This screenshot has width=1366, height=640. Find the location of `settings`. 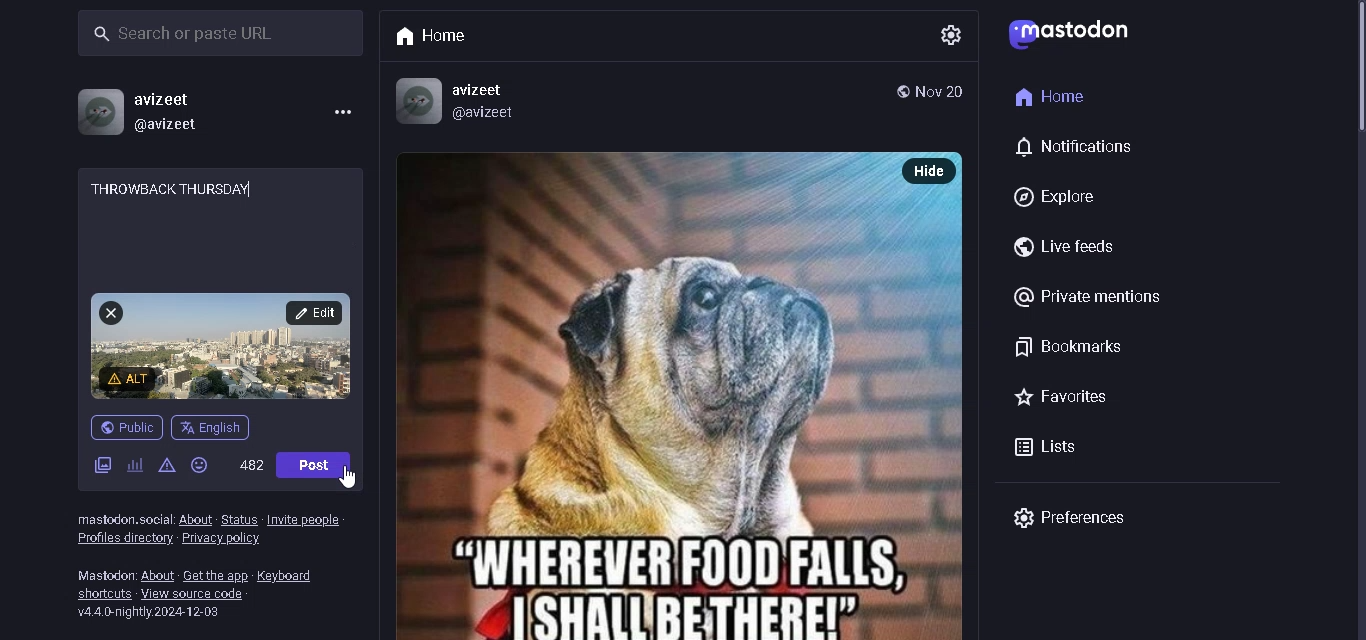

settings is located at coordinates (953, 36).